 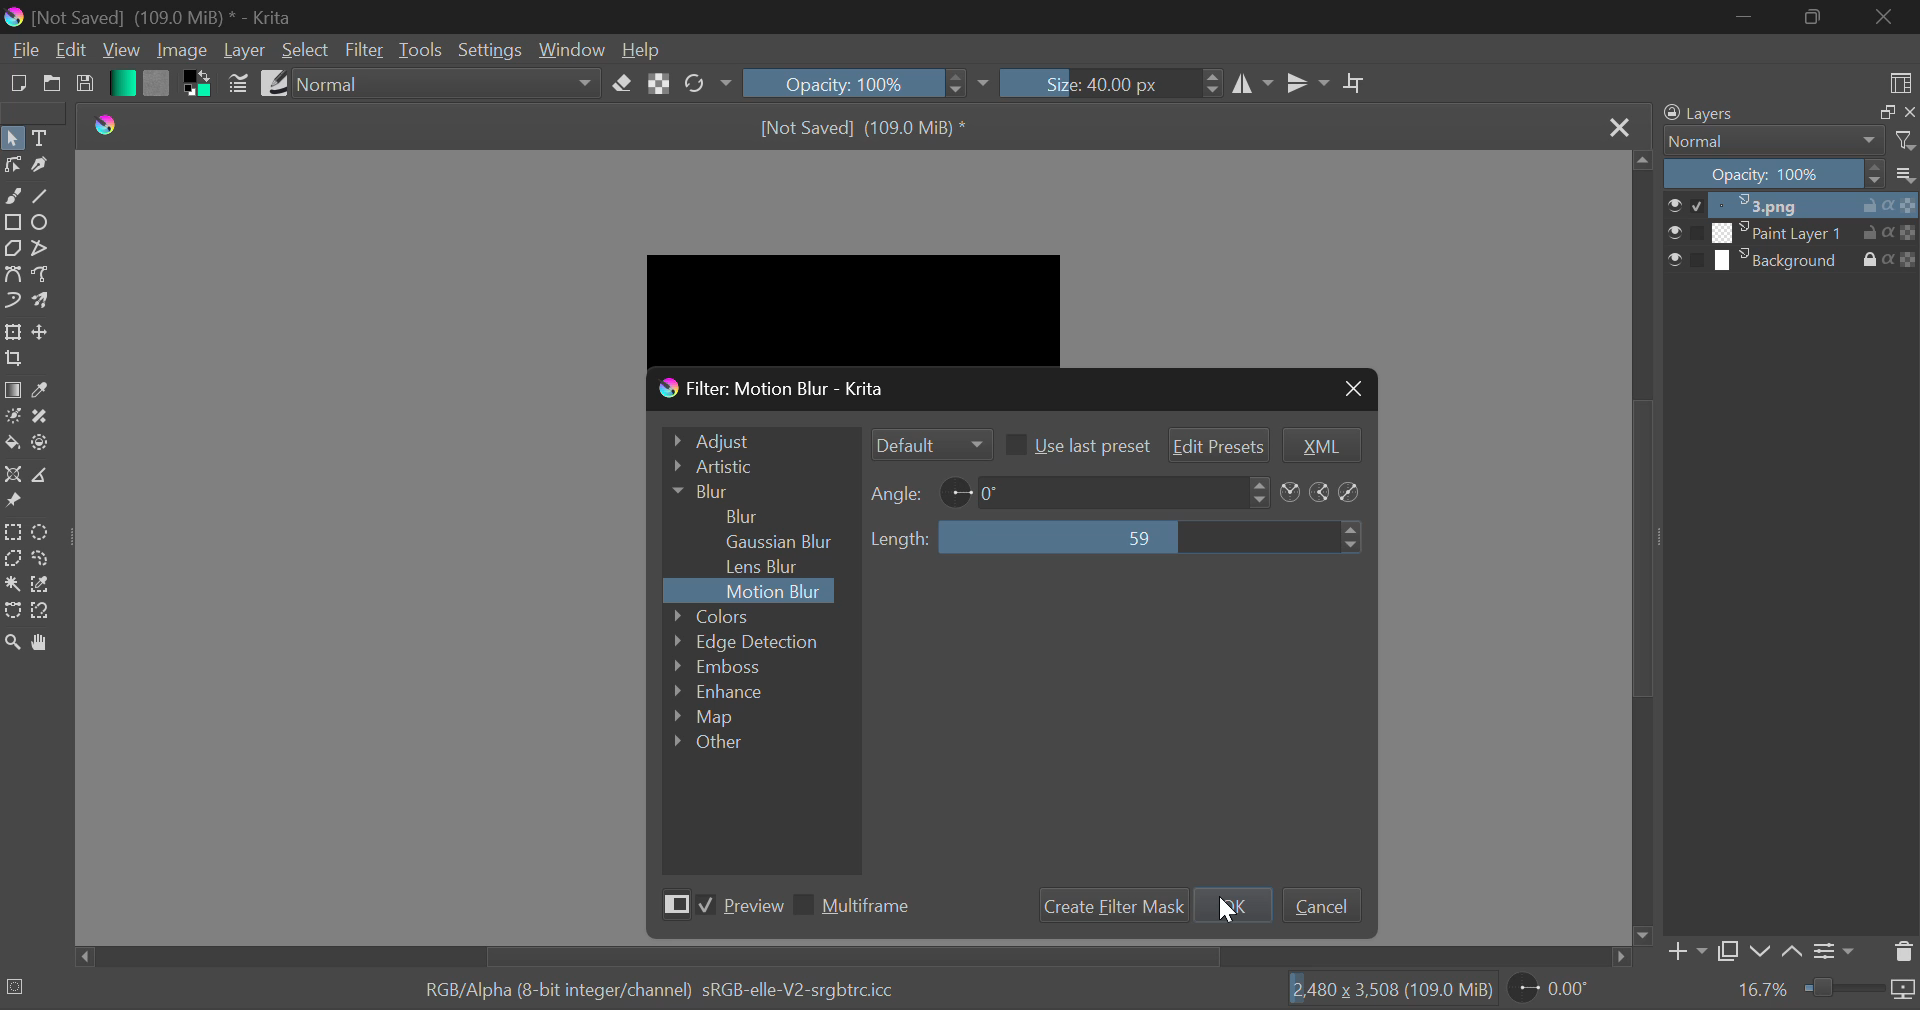 I want to click on Krita Logo, so click(x=110, y=127).